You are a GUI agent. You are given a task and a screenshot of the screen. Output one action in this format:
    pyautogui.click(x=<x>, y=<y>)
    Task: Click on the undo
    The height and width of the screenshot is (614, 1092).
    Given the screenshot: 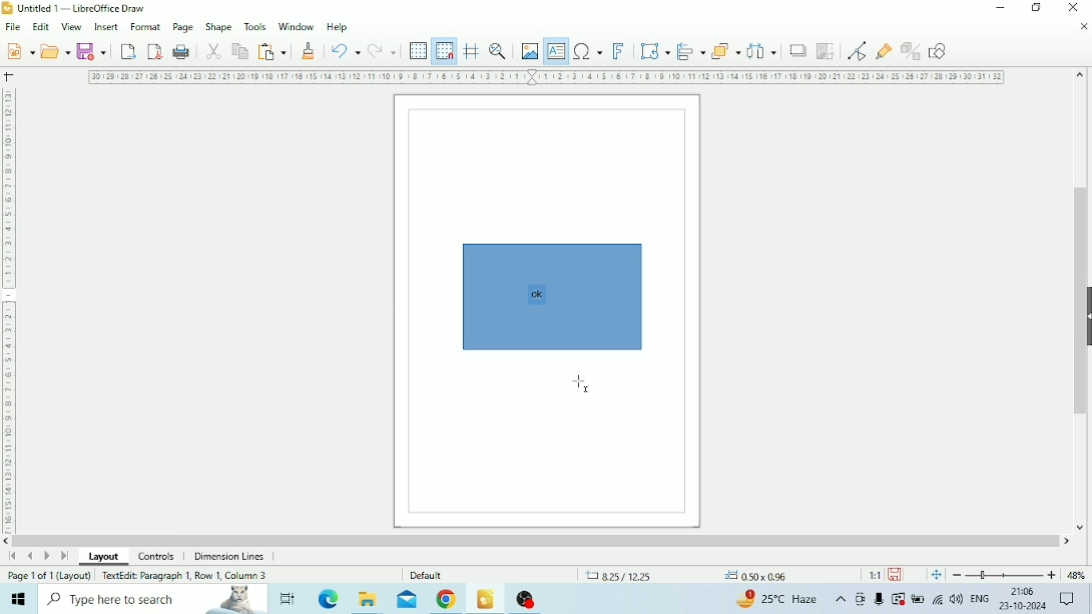 What is the action you would take?
    pyautogui.click(x=345, y=51)
    